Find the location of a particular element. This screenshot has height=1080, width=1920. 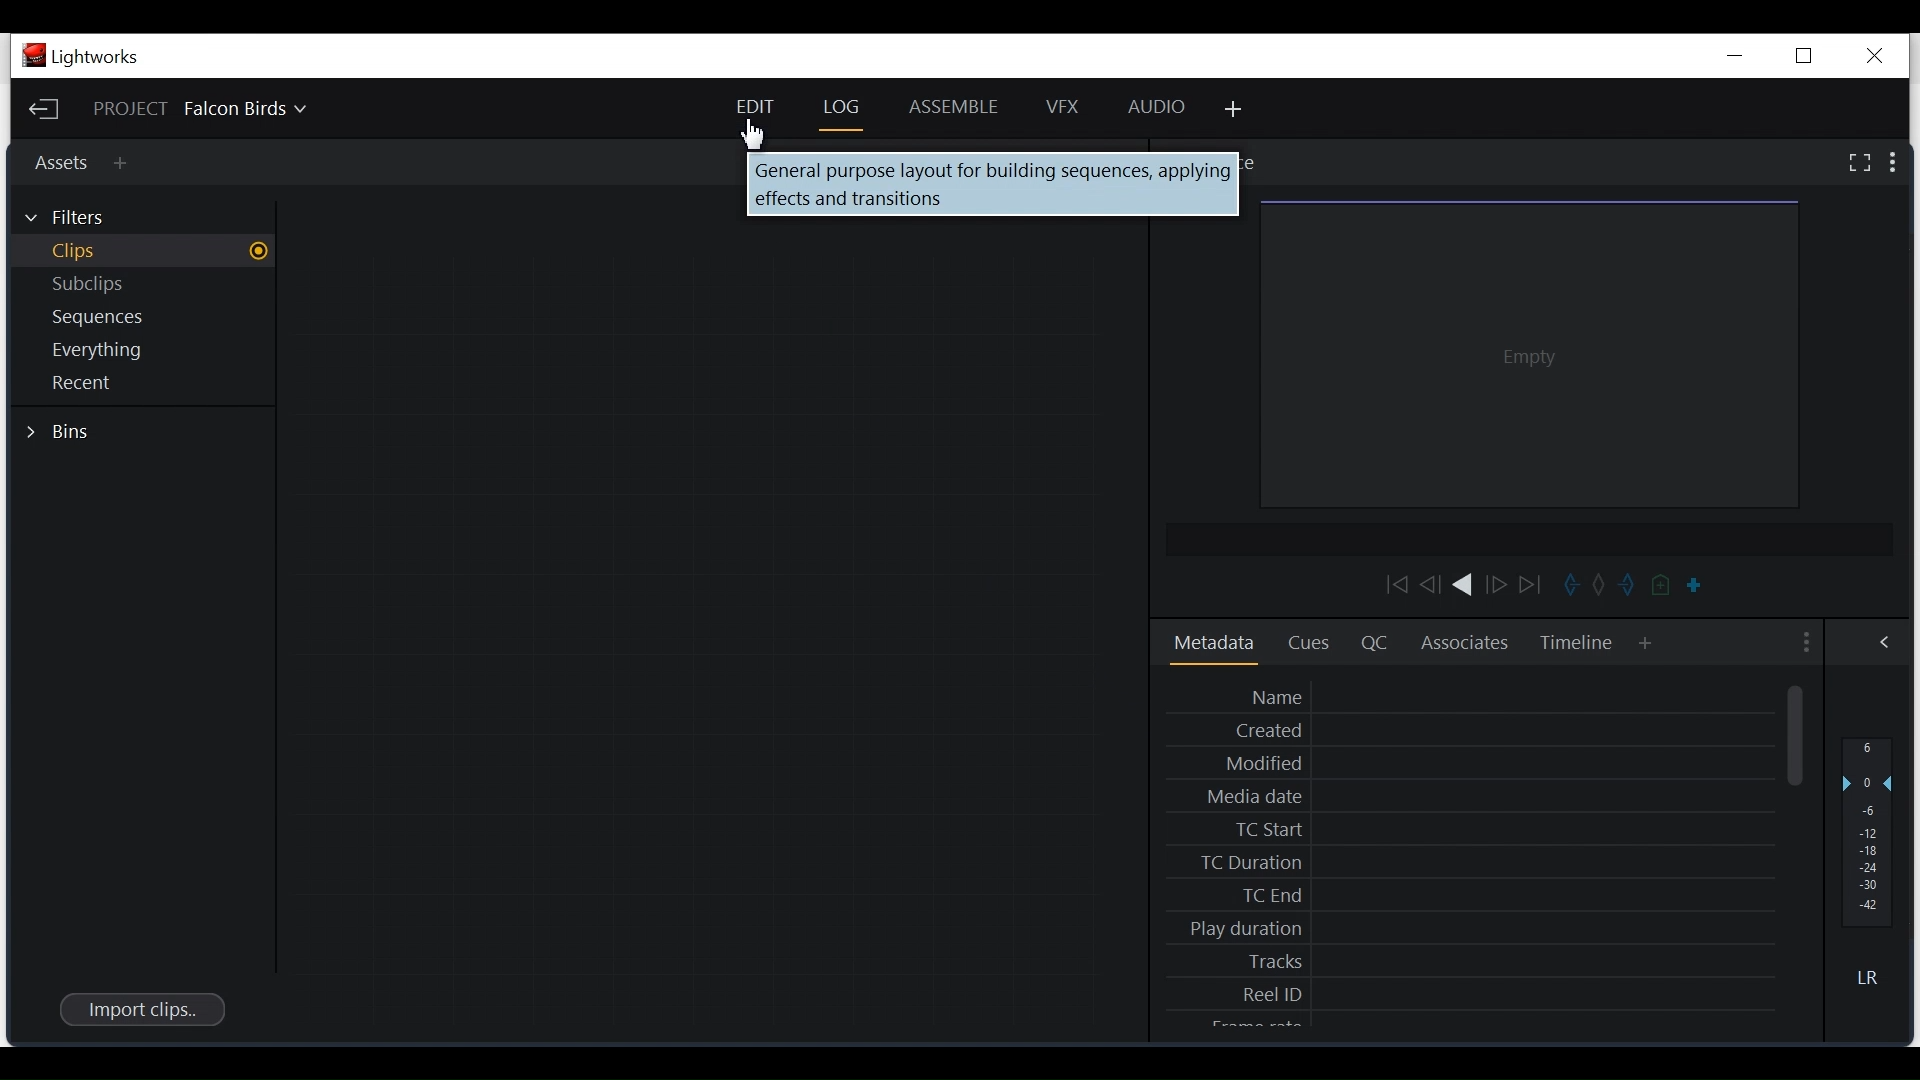

Close is located at coordinates (1873, 52).